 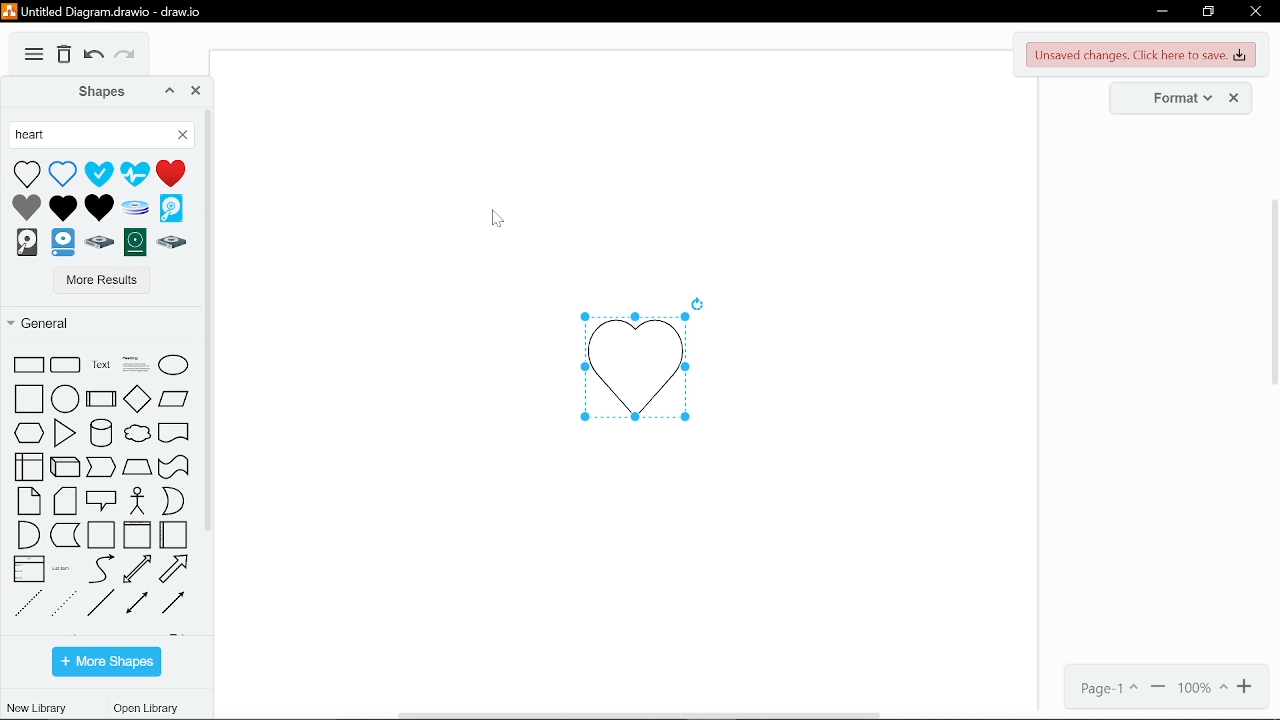 What do you see at coordinates (91, 136) in the screenshot?
I see `typed text` at bounding box center [91, 136].